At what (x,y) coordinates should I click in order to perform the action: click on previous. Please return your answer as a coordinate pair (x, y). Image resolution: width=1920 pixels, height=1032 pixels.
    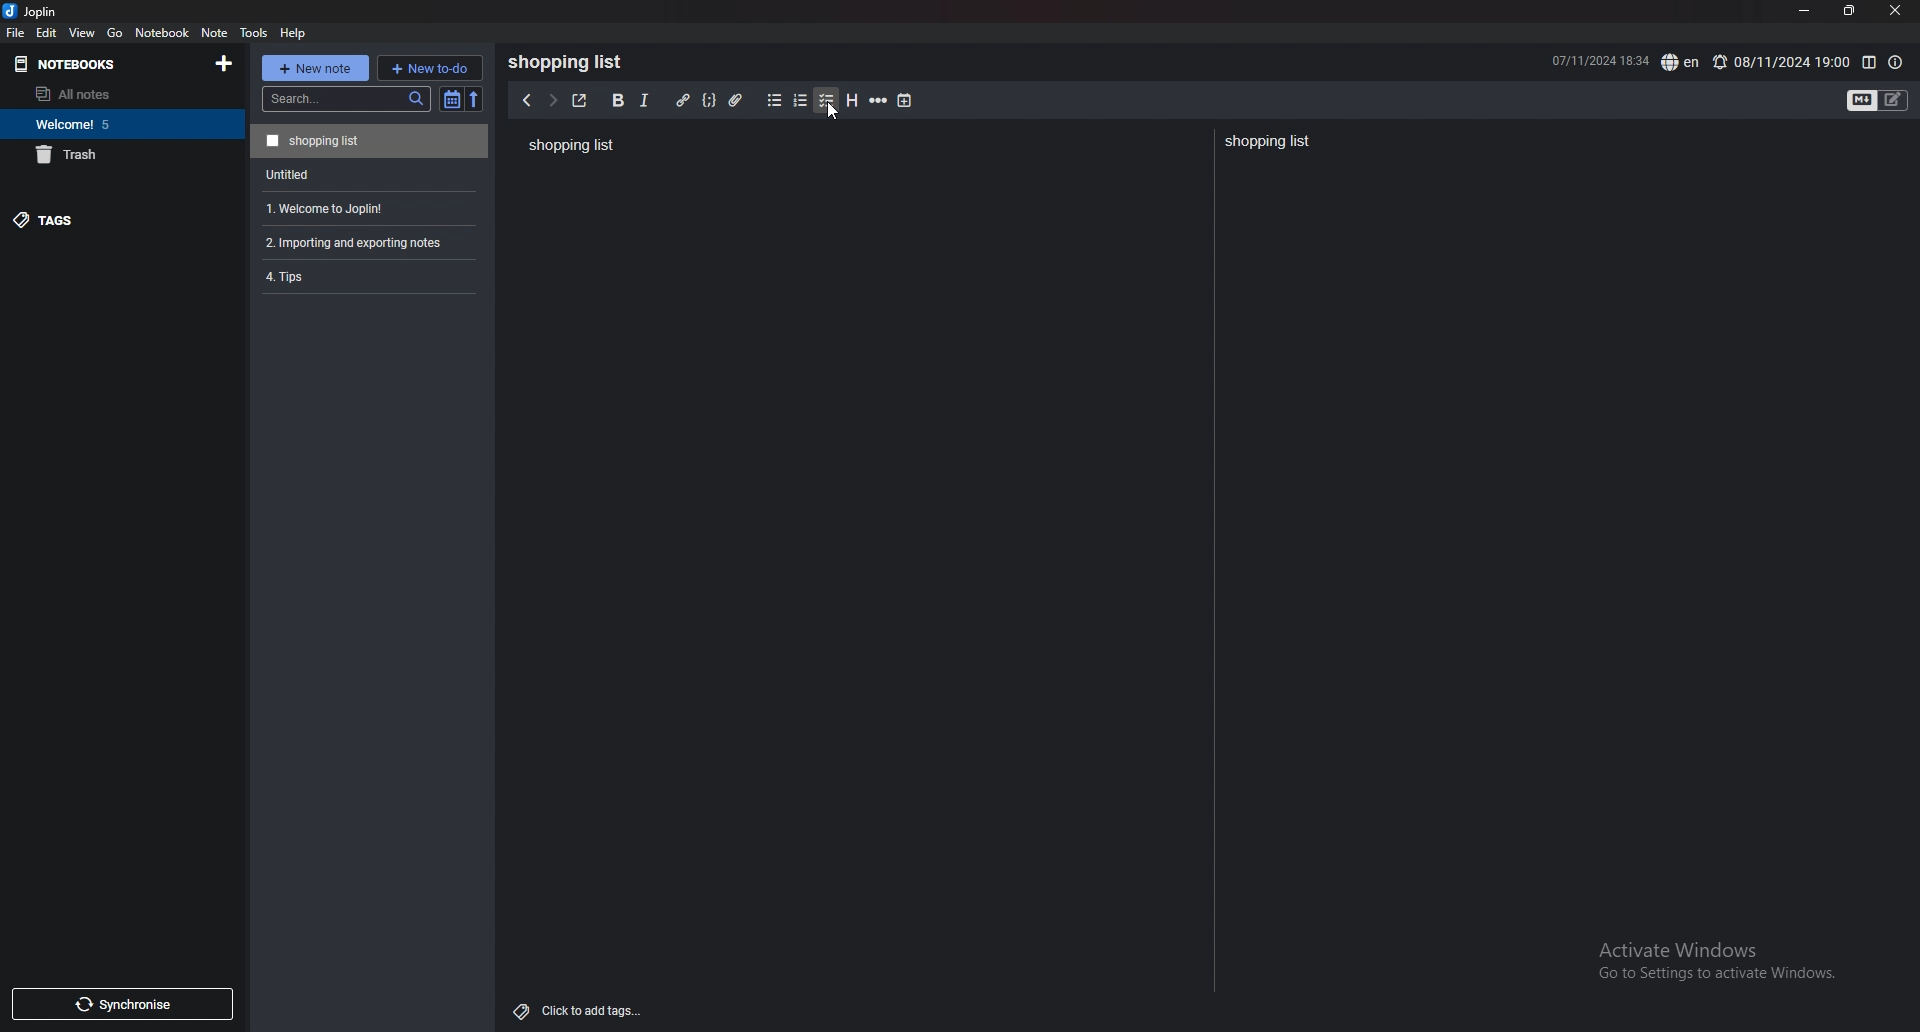
    Looking at the image, I should click on (525, 101).